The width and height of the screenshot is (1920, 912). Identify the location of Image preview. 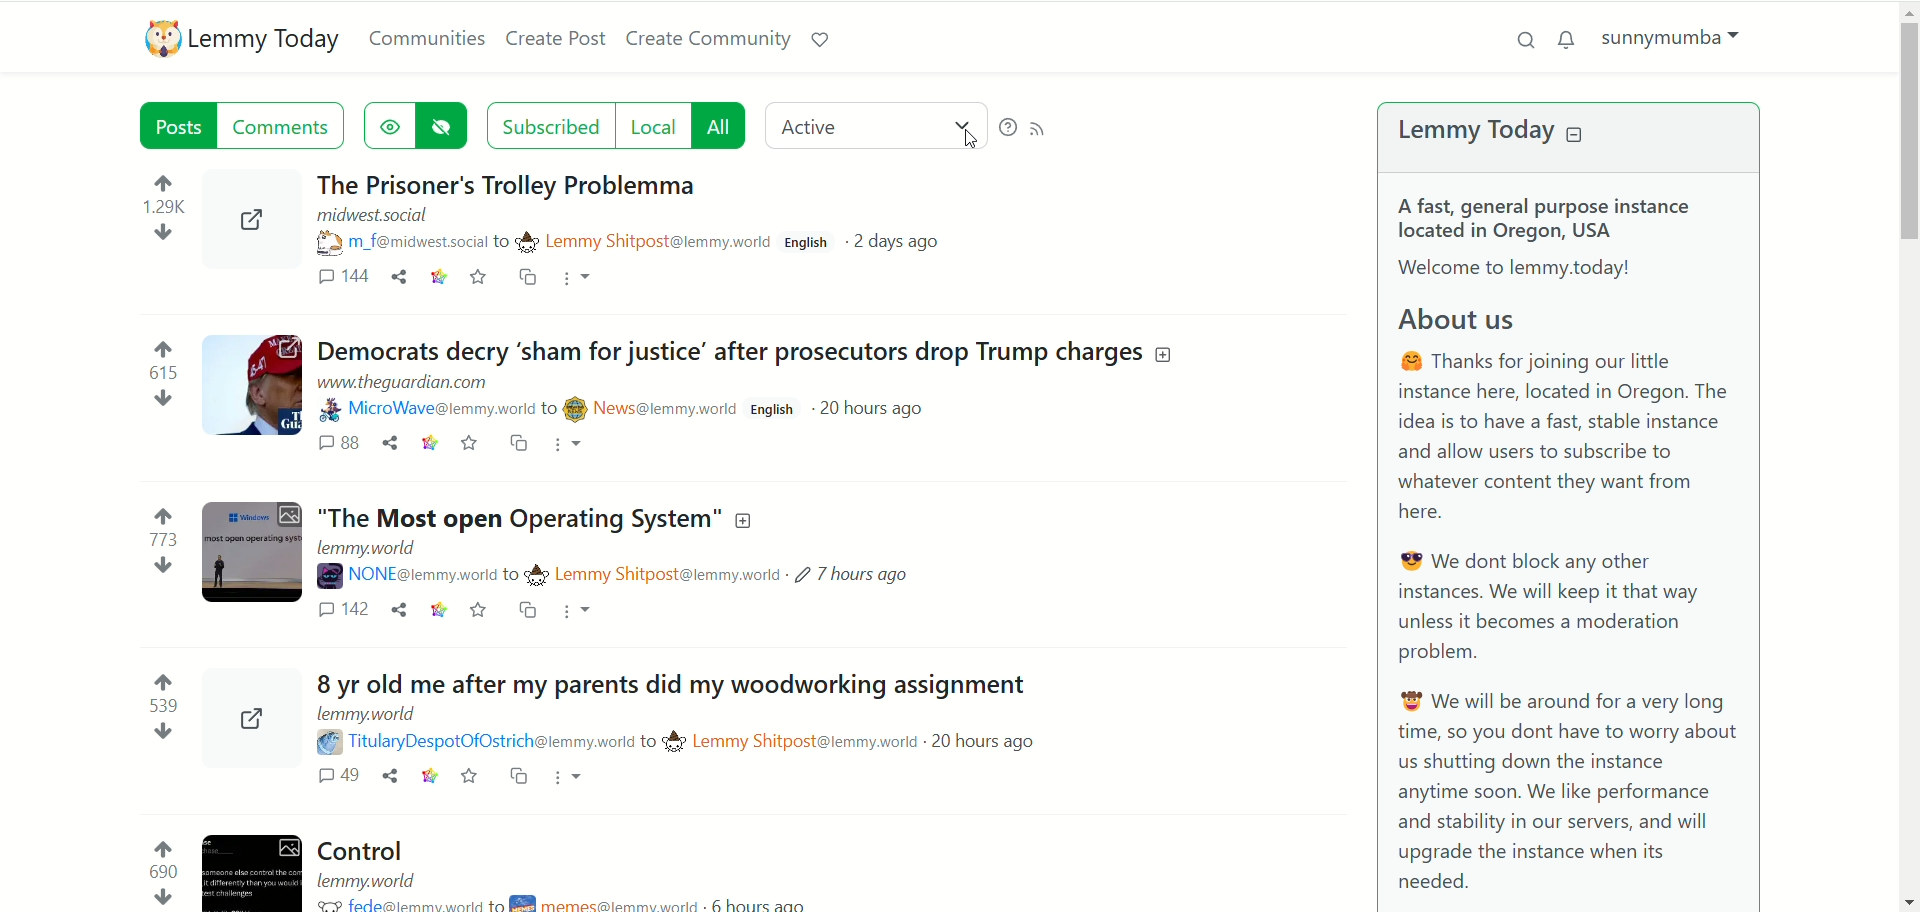
(251, 864).